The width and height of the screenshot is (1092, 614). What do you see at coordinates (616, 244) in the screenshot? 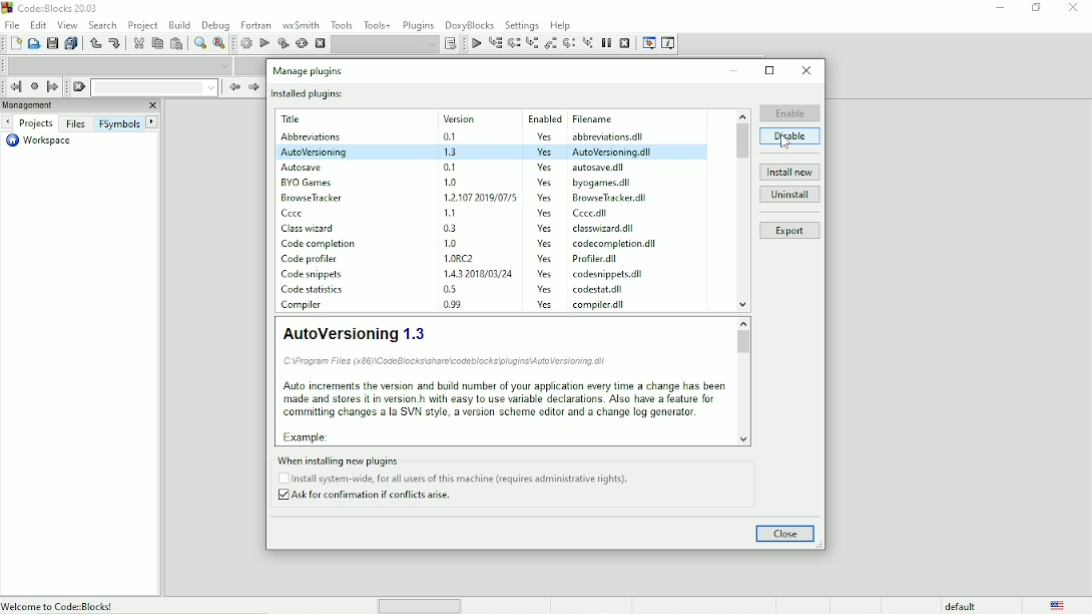
I see `Codecompletion.dll` at bounding box center [616, 244].